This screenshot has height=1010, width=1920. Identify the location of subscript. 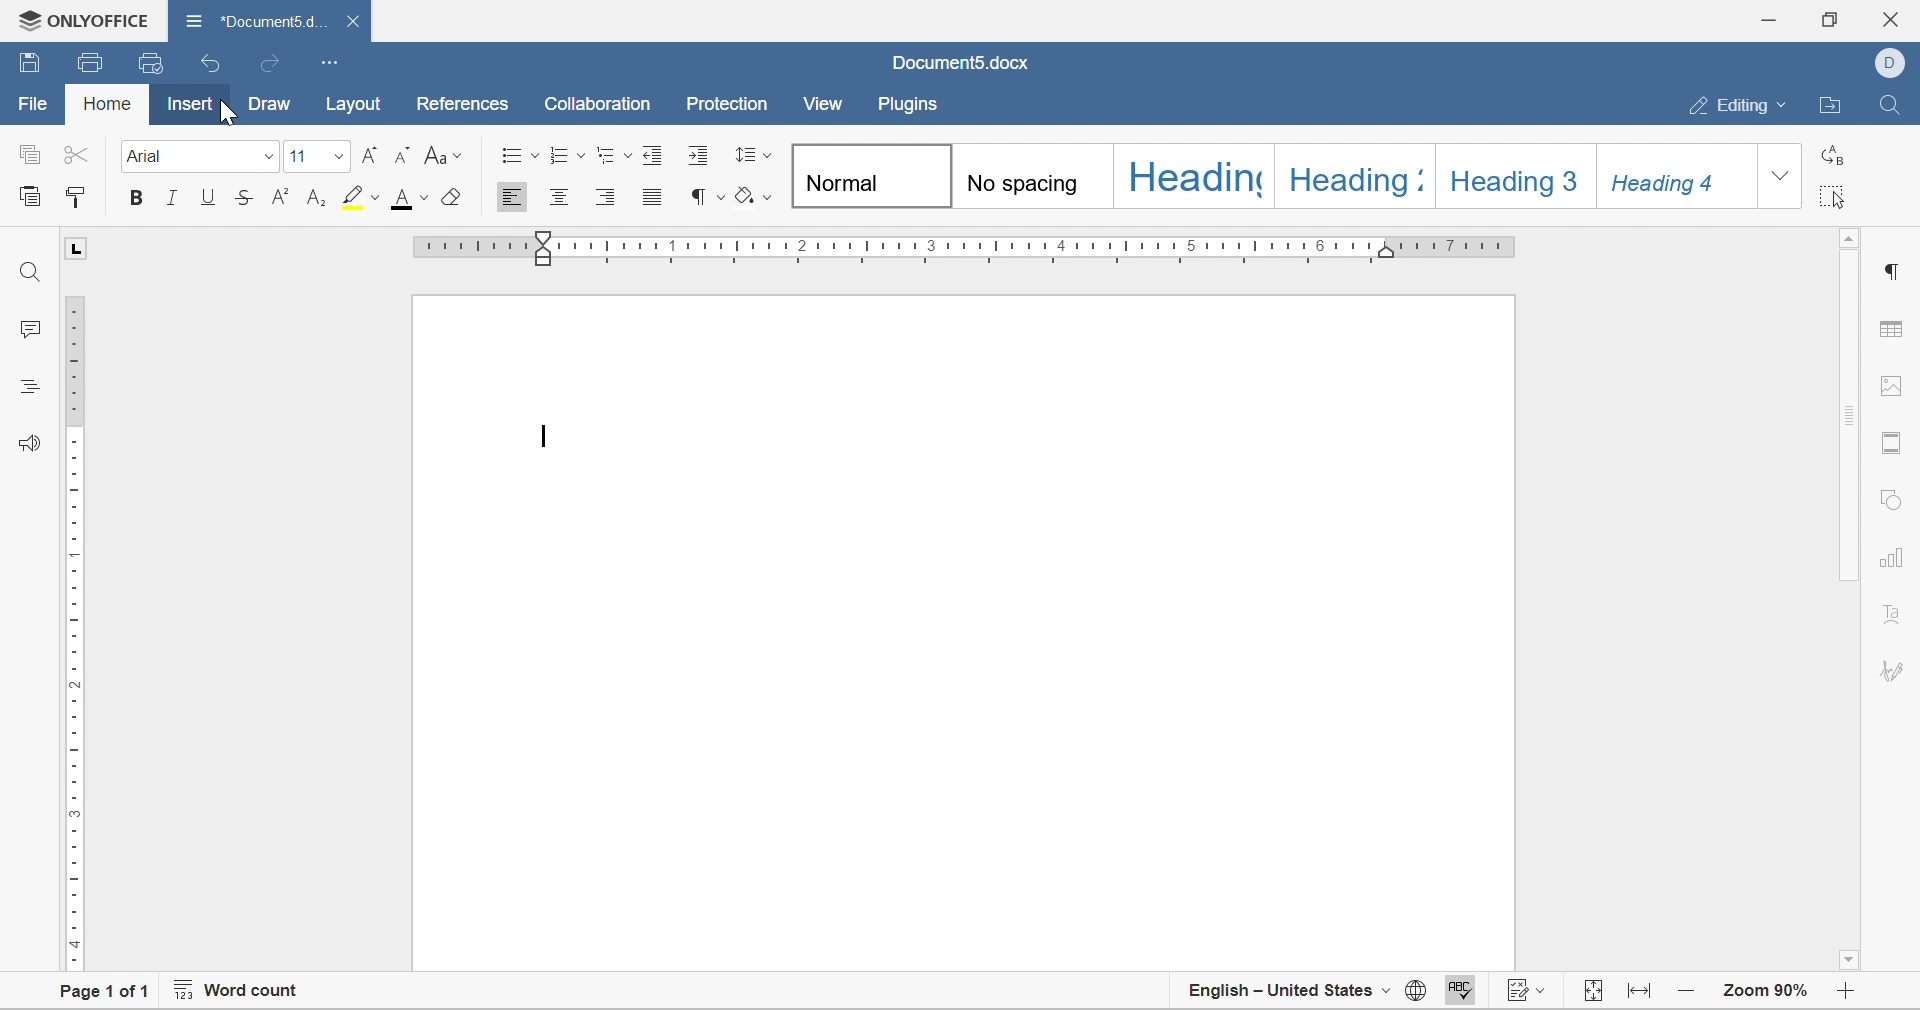
(320, 198).